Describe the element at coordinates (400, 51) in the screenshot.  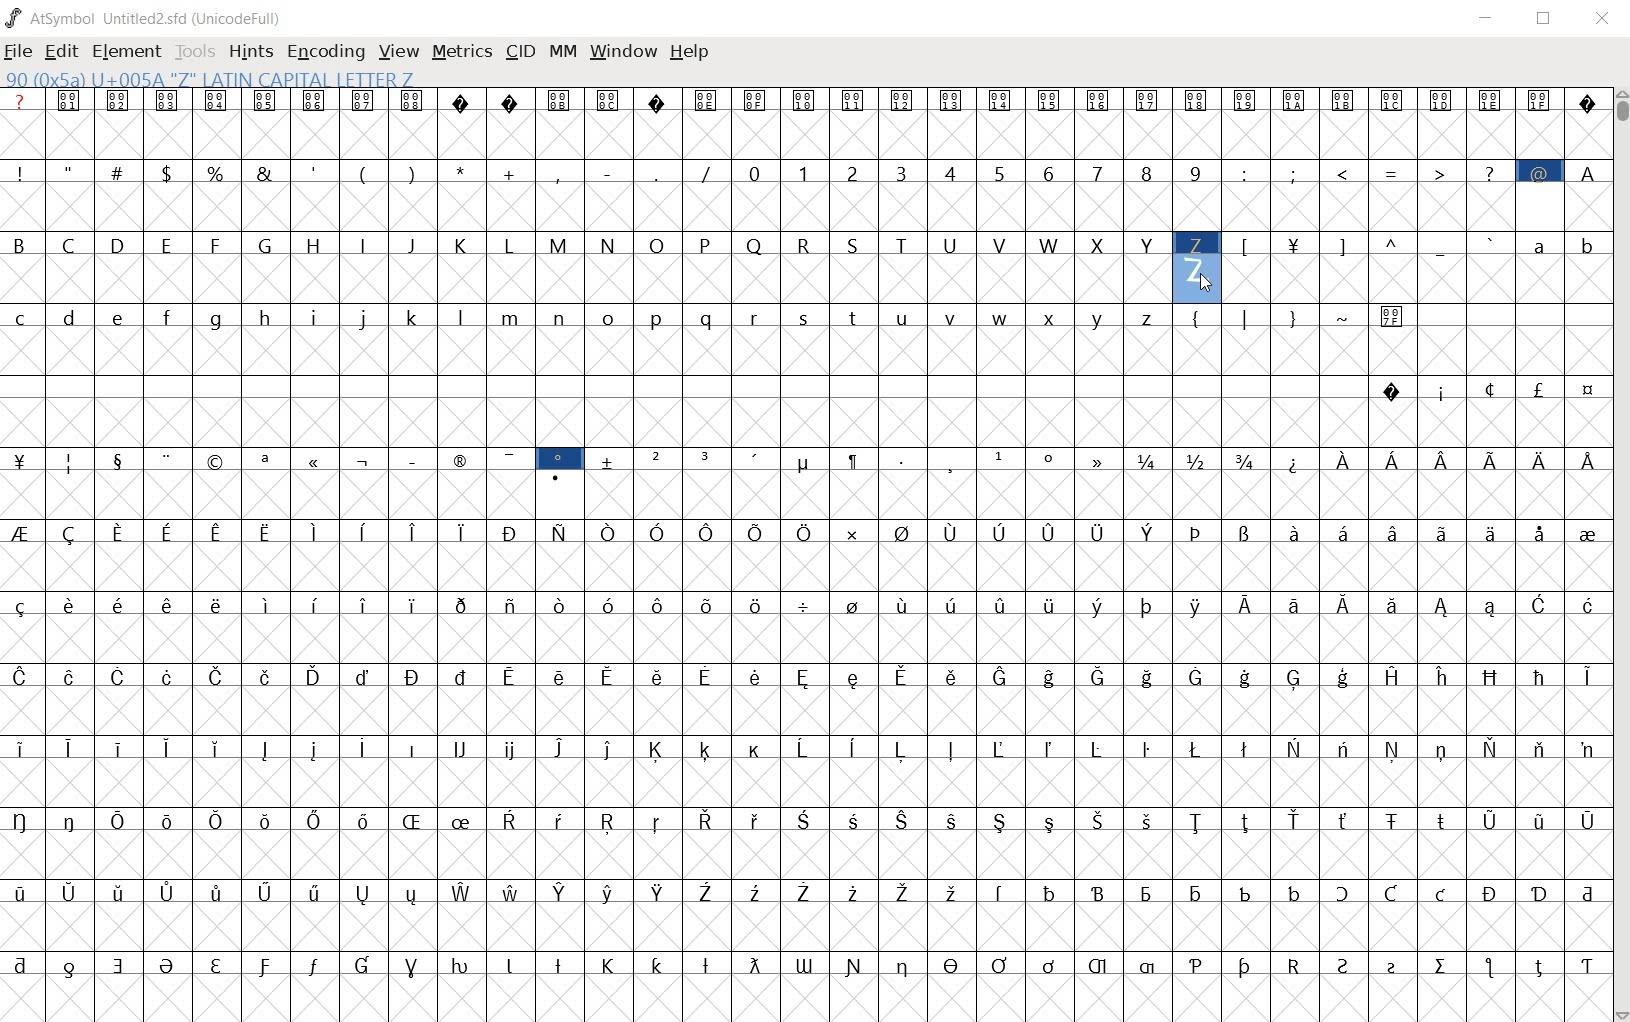
I see `view` at that location.